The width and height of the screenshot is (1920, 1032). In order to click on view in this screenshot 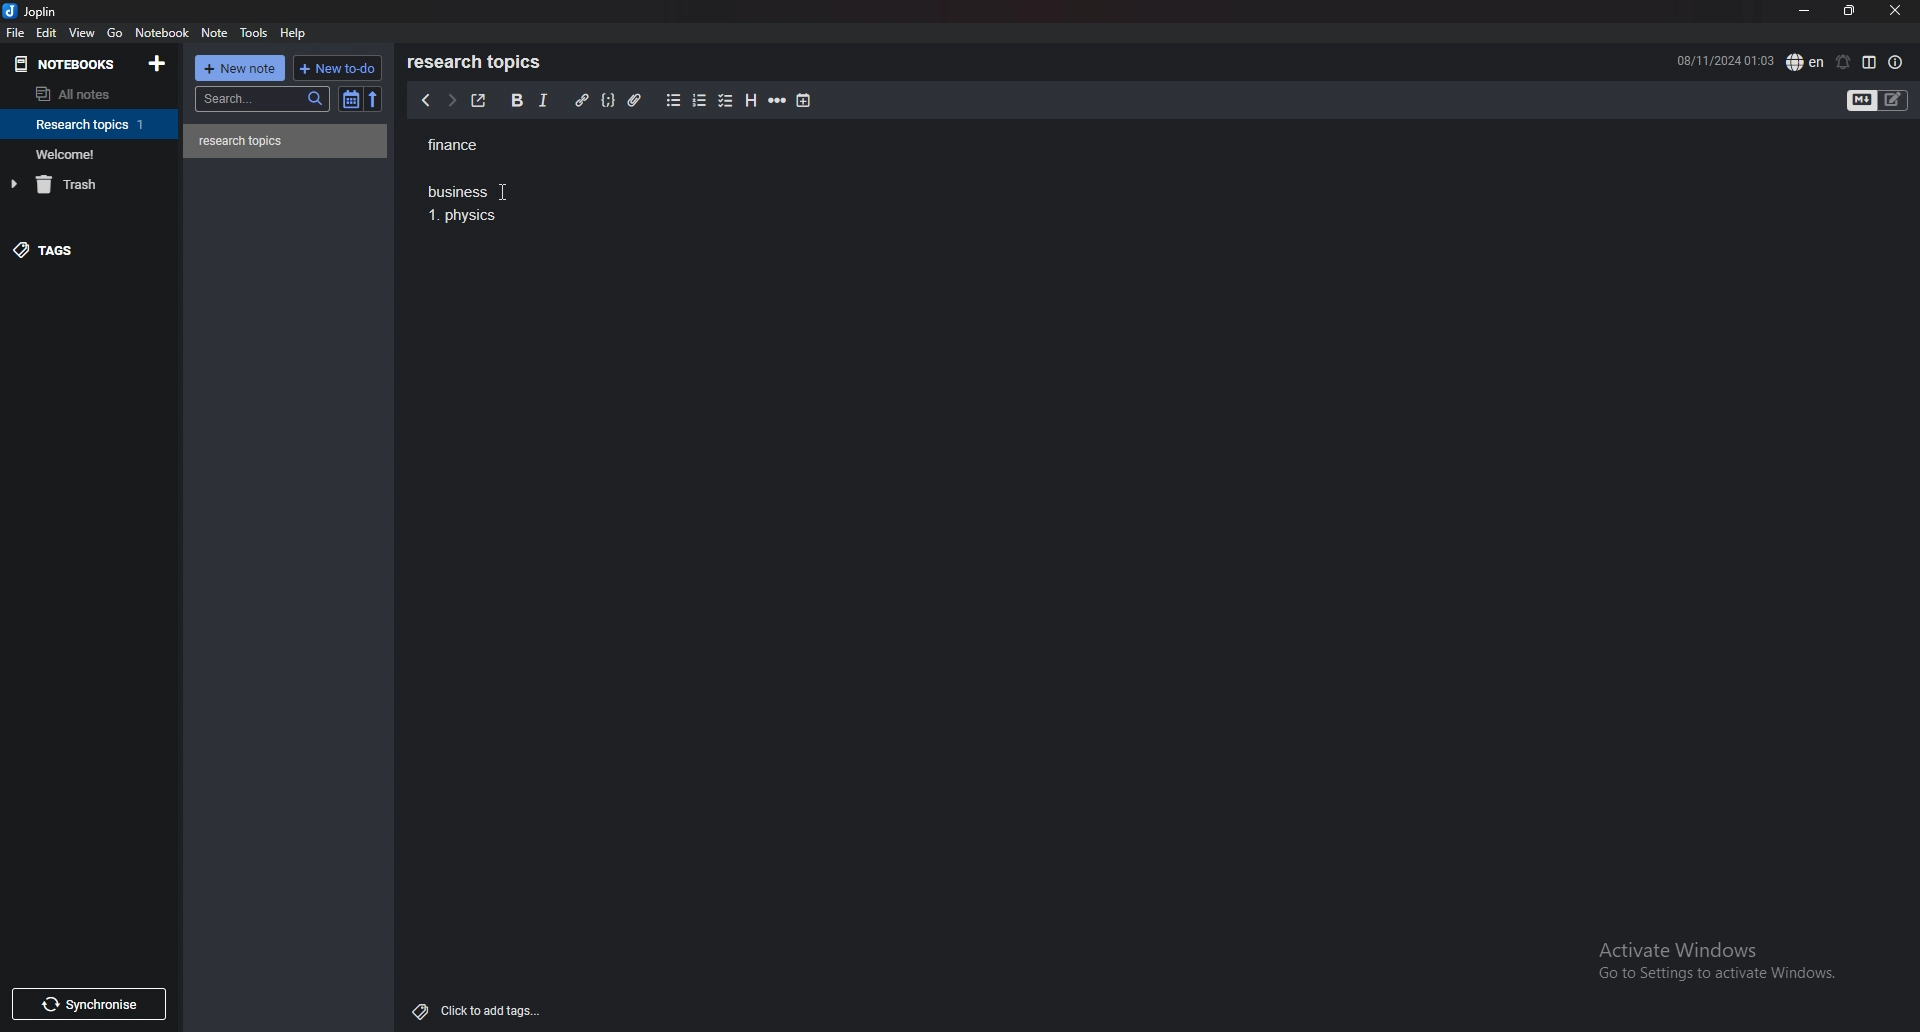, I will do `click(83, 33)`.